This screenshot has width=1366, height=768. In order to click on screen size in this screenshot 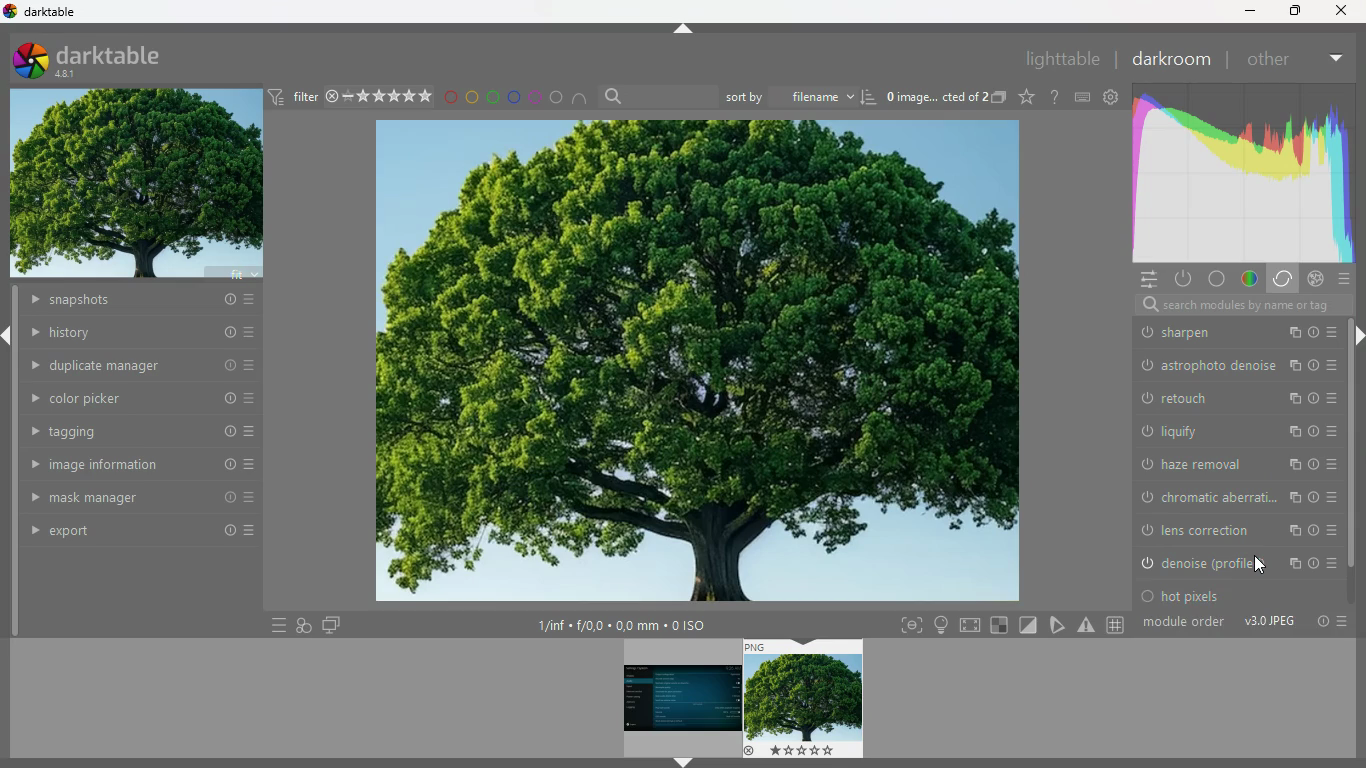, I will do `click(971, 624)`.